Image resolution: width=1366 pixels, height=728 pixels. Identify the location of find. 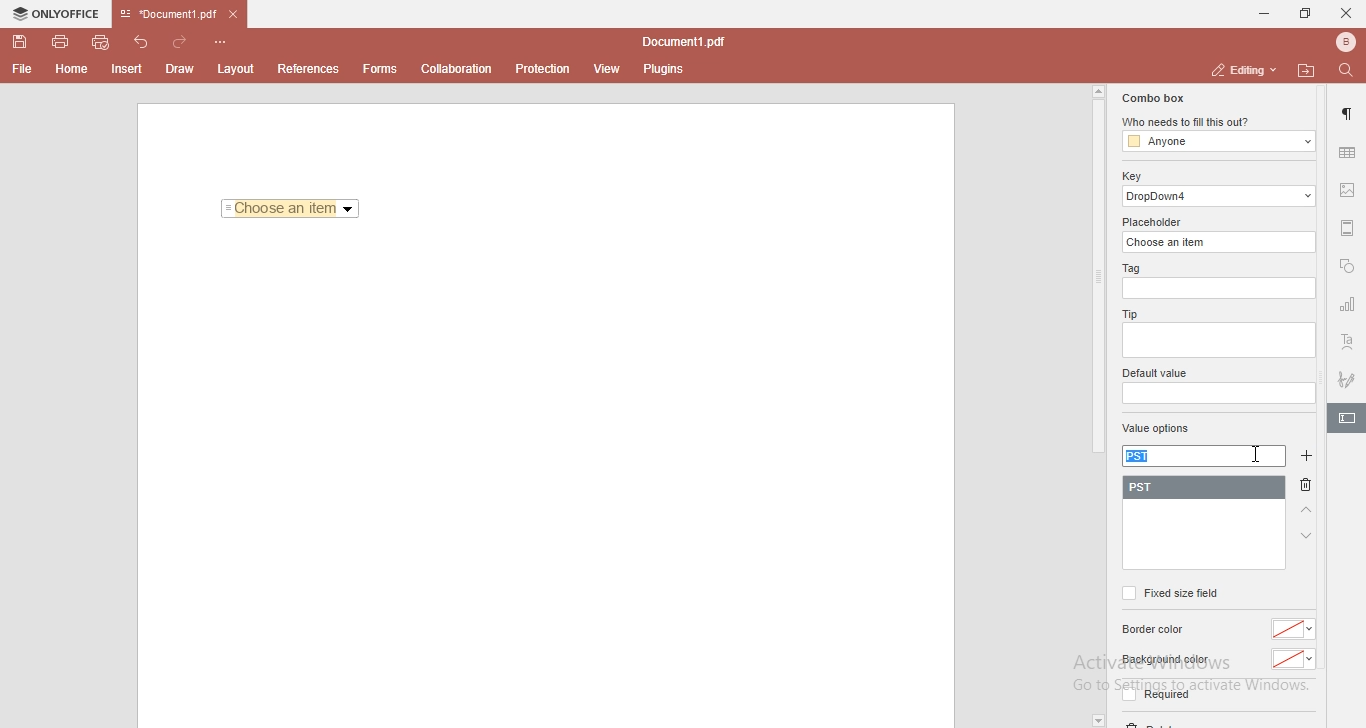
(1350, 69).